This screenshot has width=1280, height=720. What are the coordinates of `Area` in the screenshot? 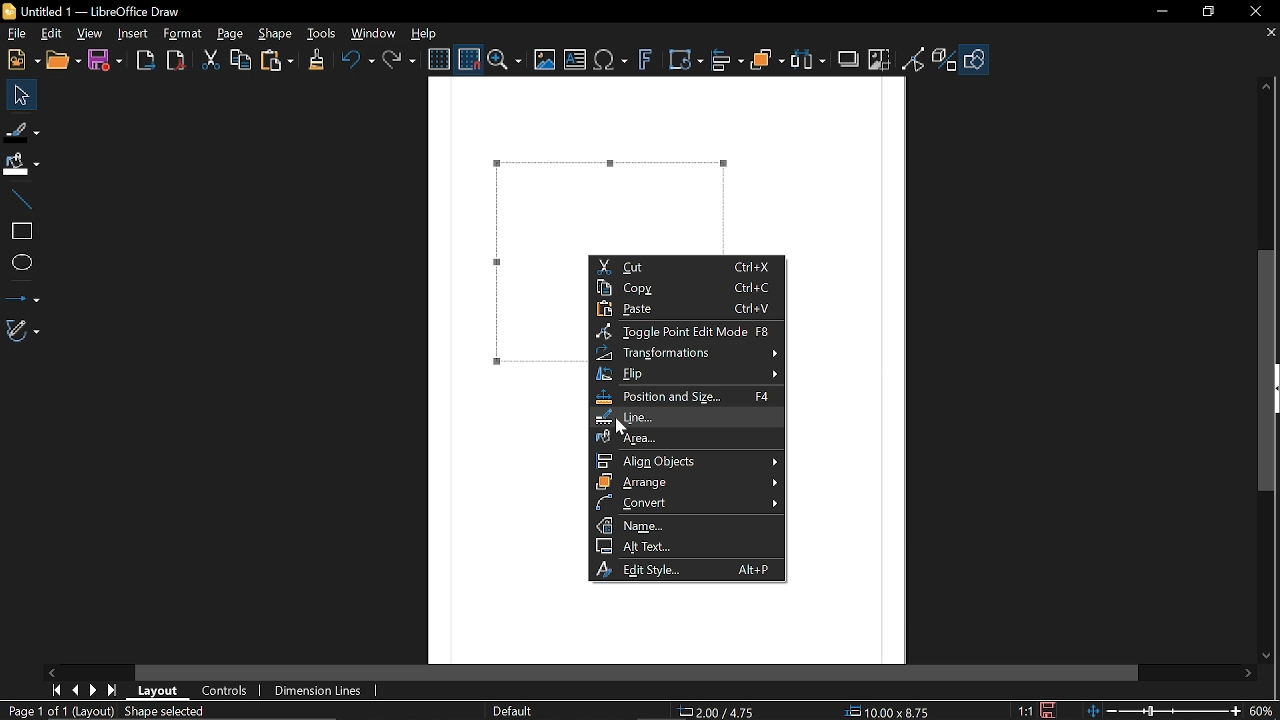 It's located at (688, 437).